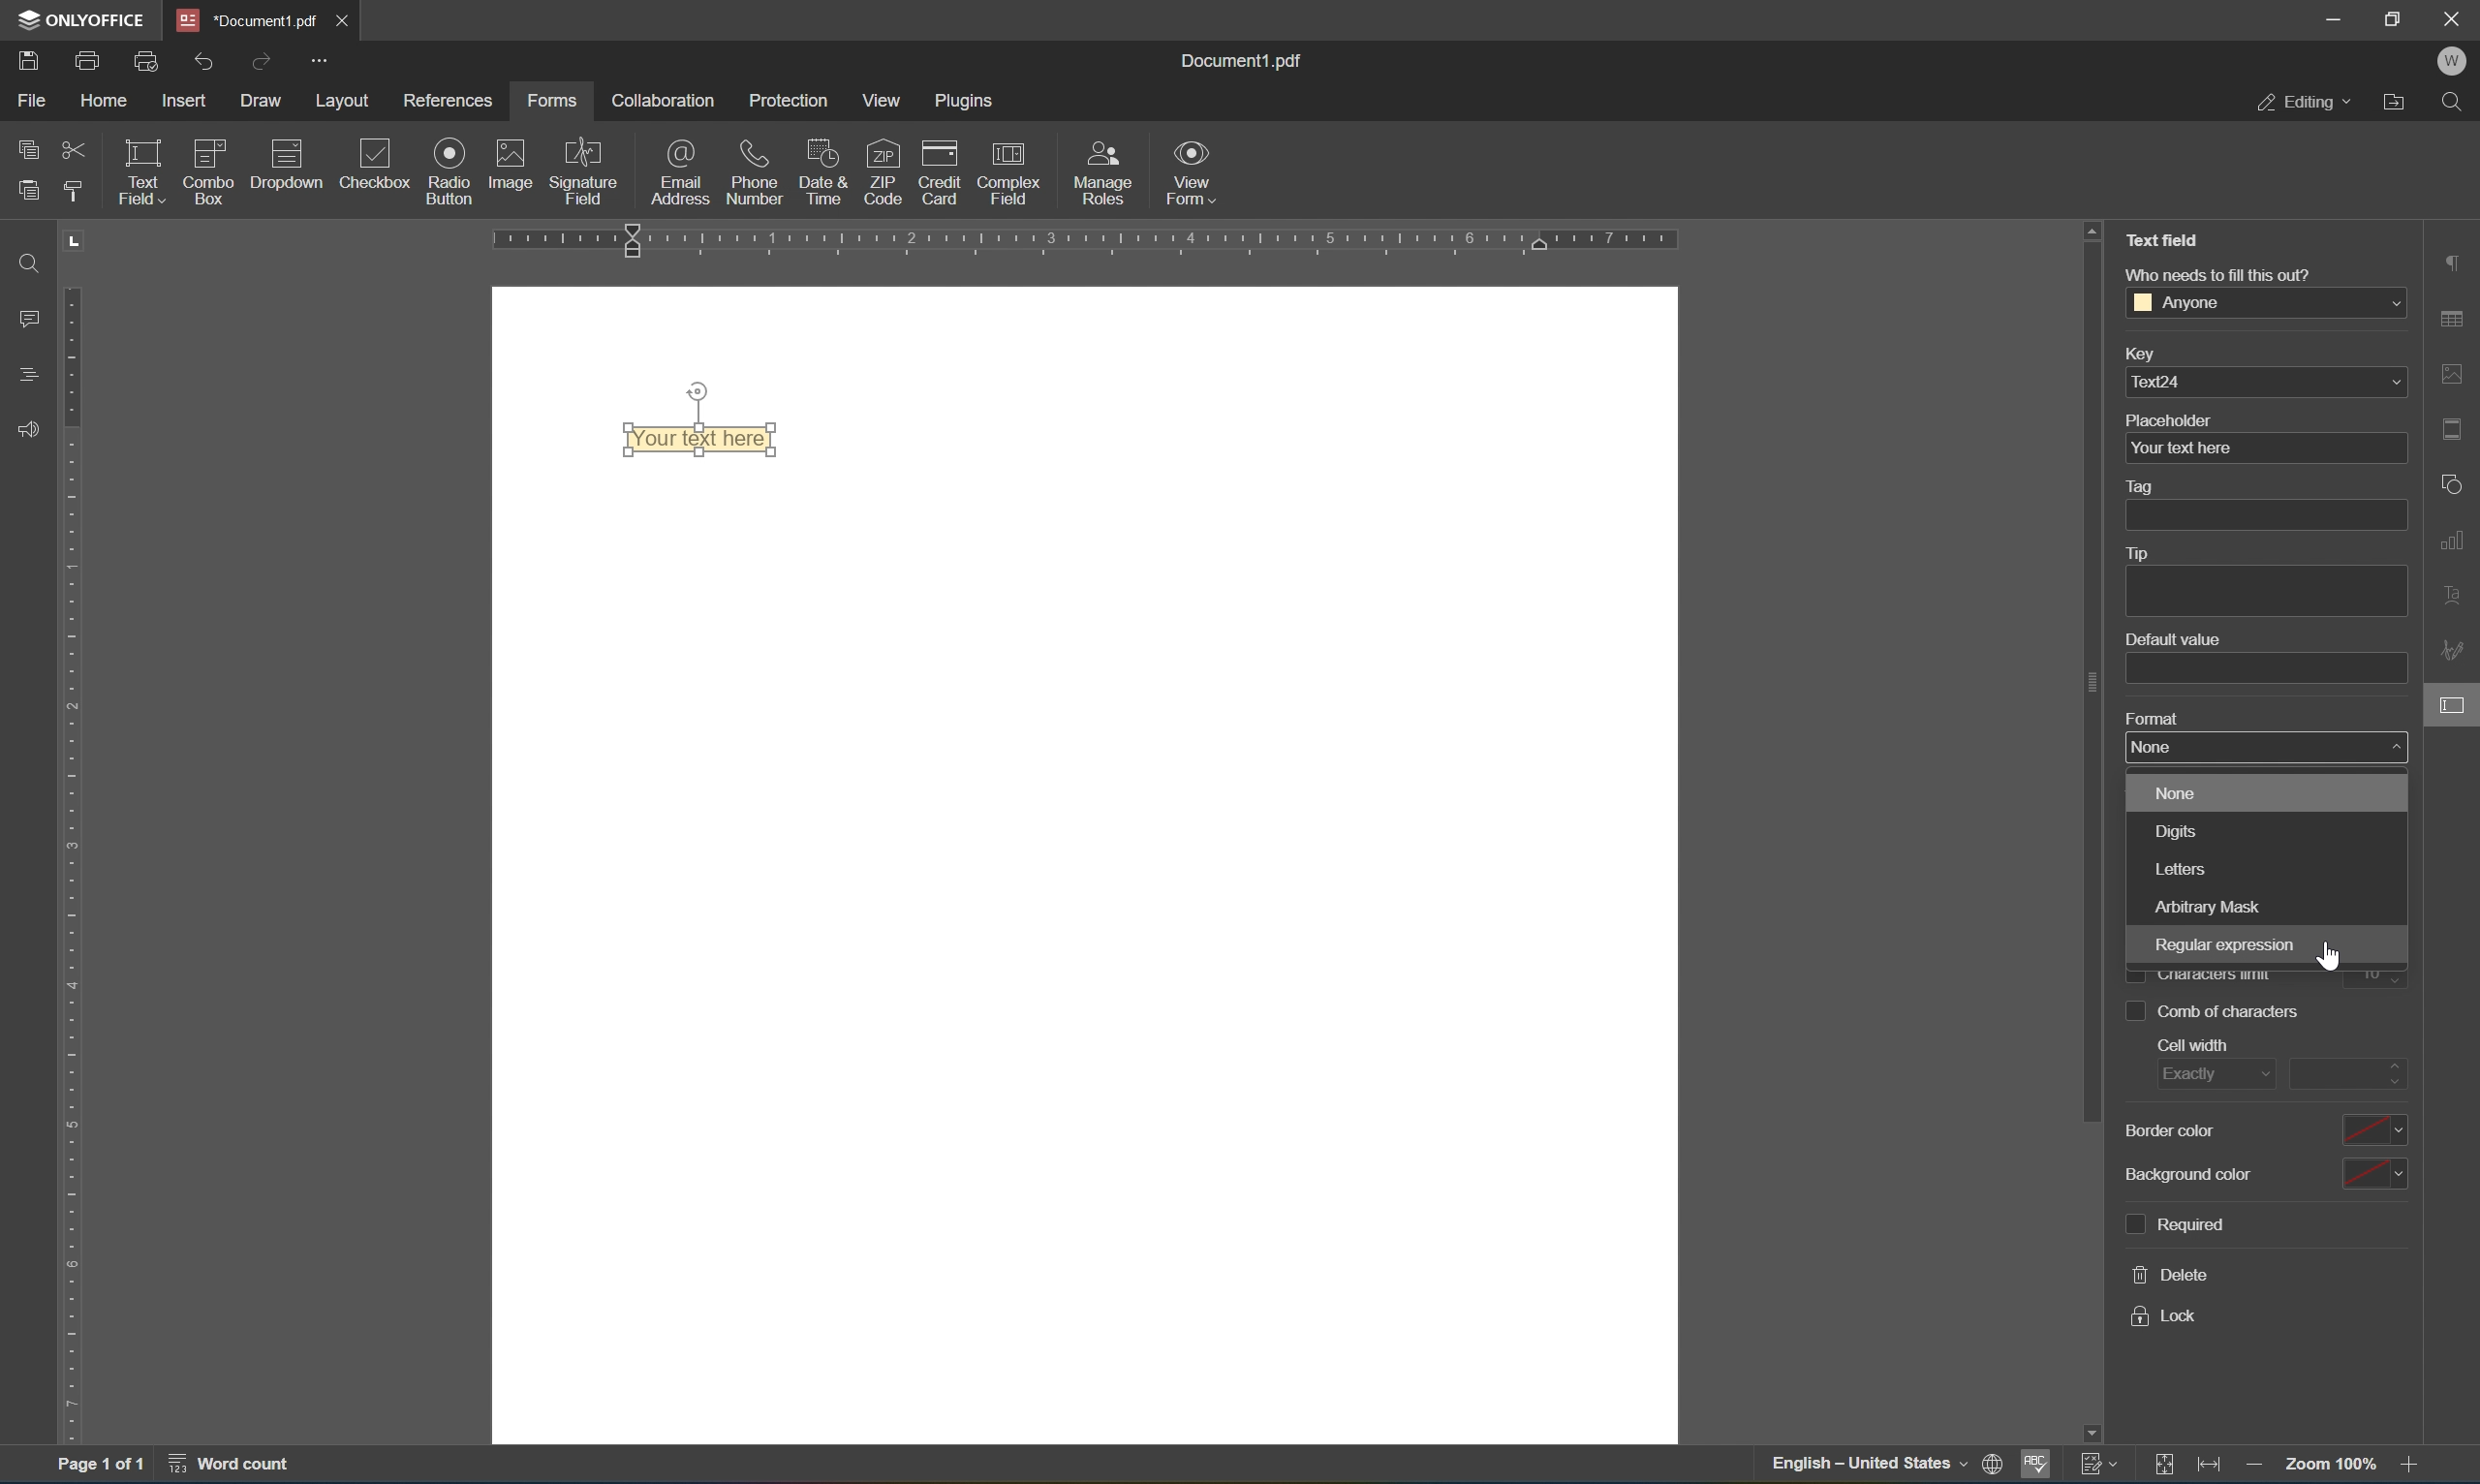 The image size is (2480, 1484). Describe the element at coordinates (31, 372) in the screenshot. I see `headings` at that location.